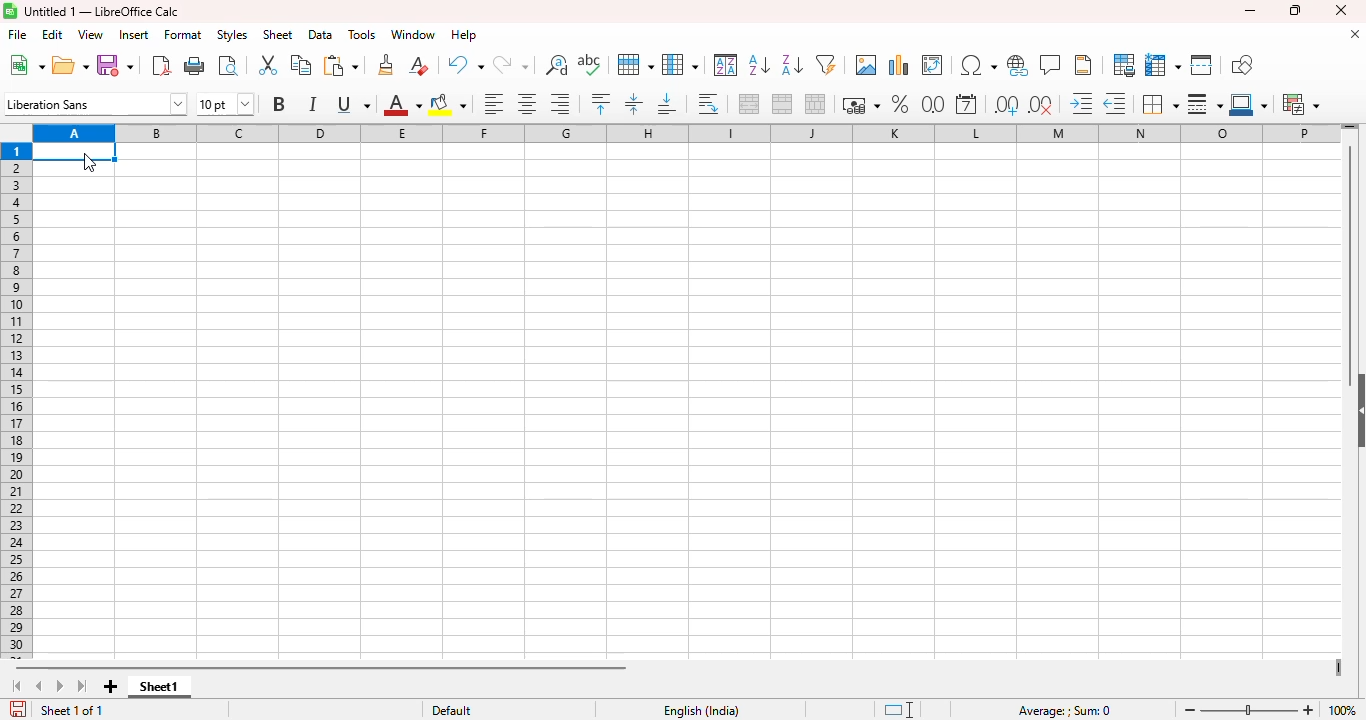 This screenshot has width=1366, height=720. What do you see at coordinates (1308, 710) in the screenshot?
I see `zoom in` at bounding box center [1308, 710].